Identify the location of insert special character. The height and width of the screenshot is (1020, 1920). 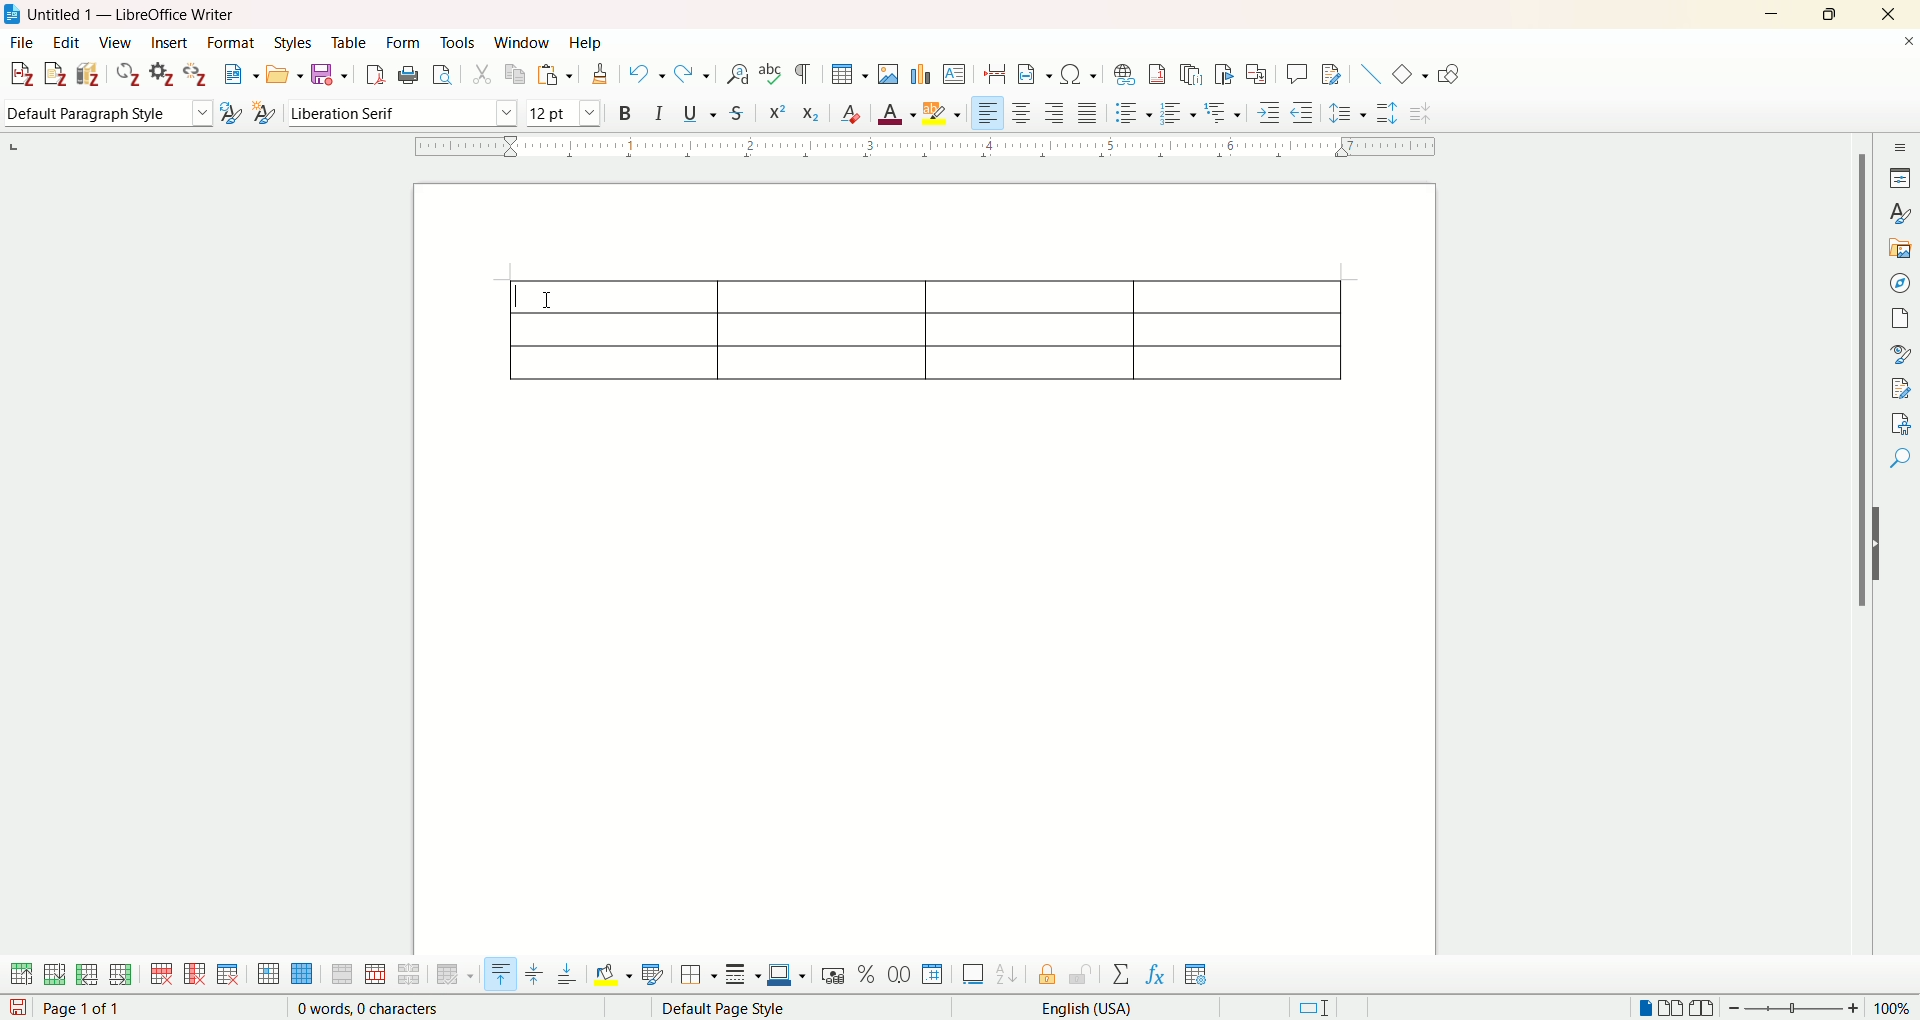
(1079, 75).